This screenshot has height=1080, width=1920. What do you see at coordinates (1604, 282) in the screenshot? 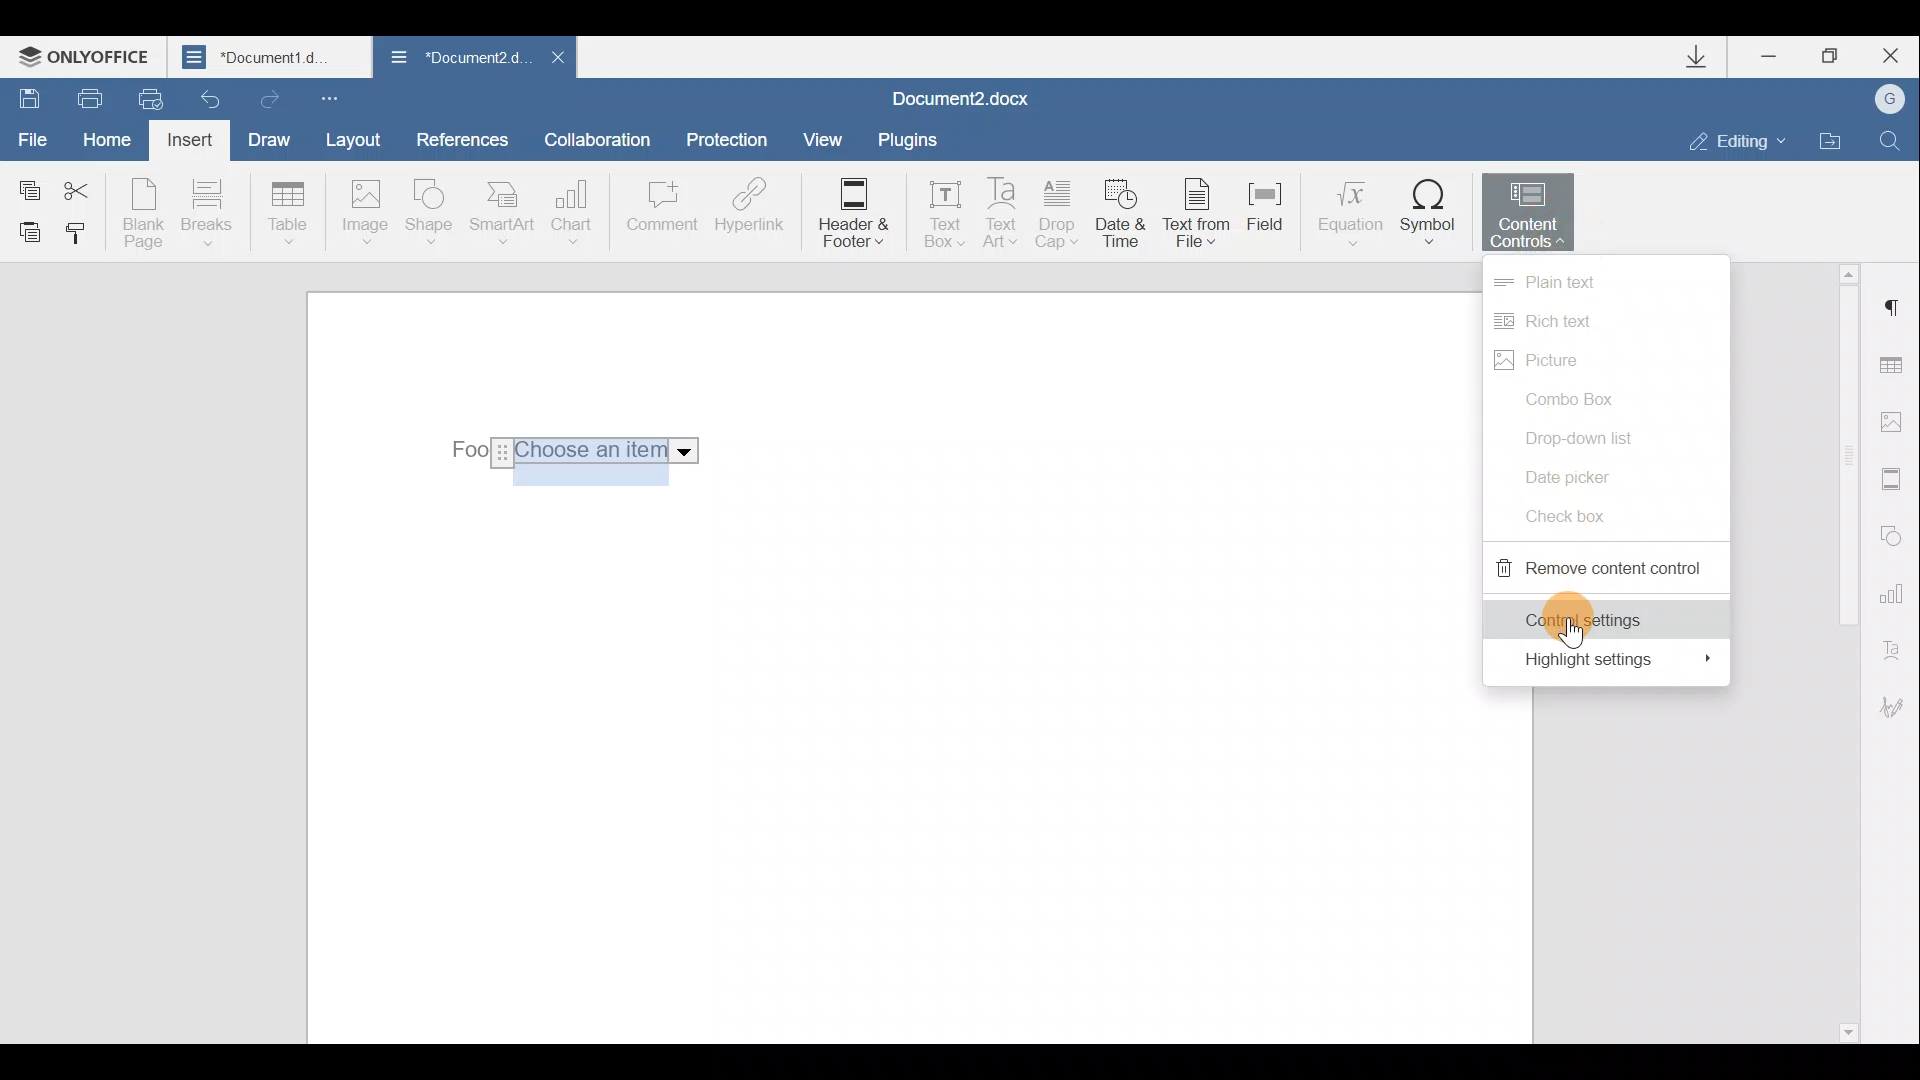
I see `Plain text` at bounding box center [1604, 282].